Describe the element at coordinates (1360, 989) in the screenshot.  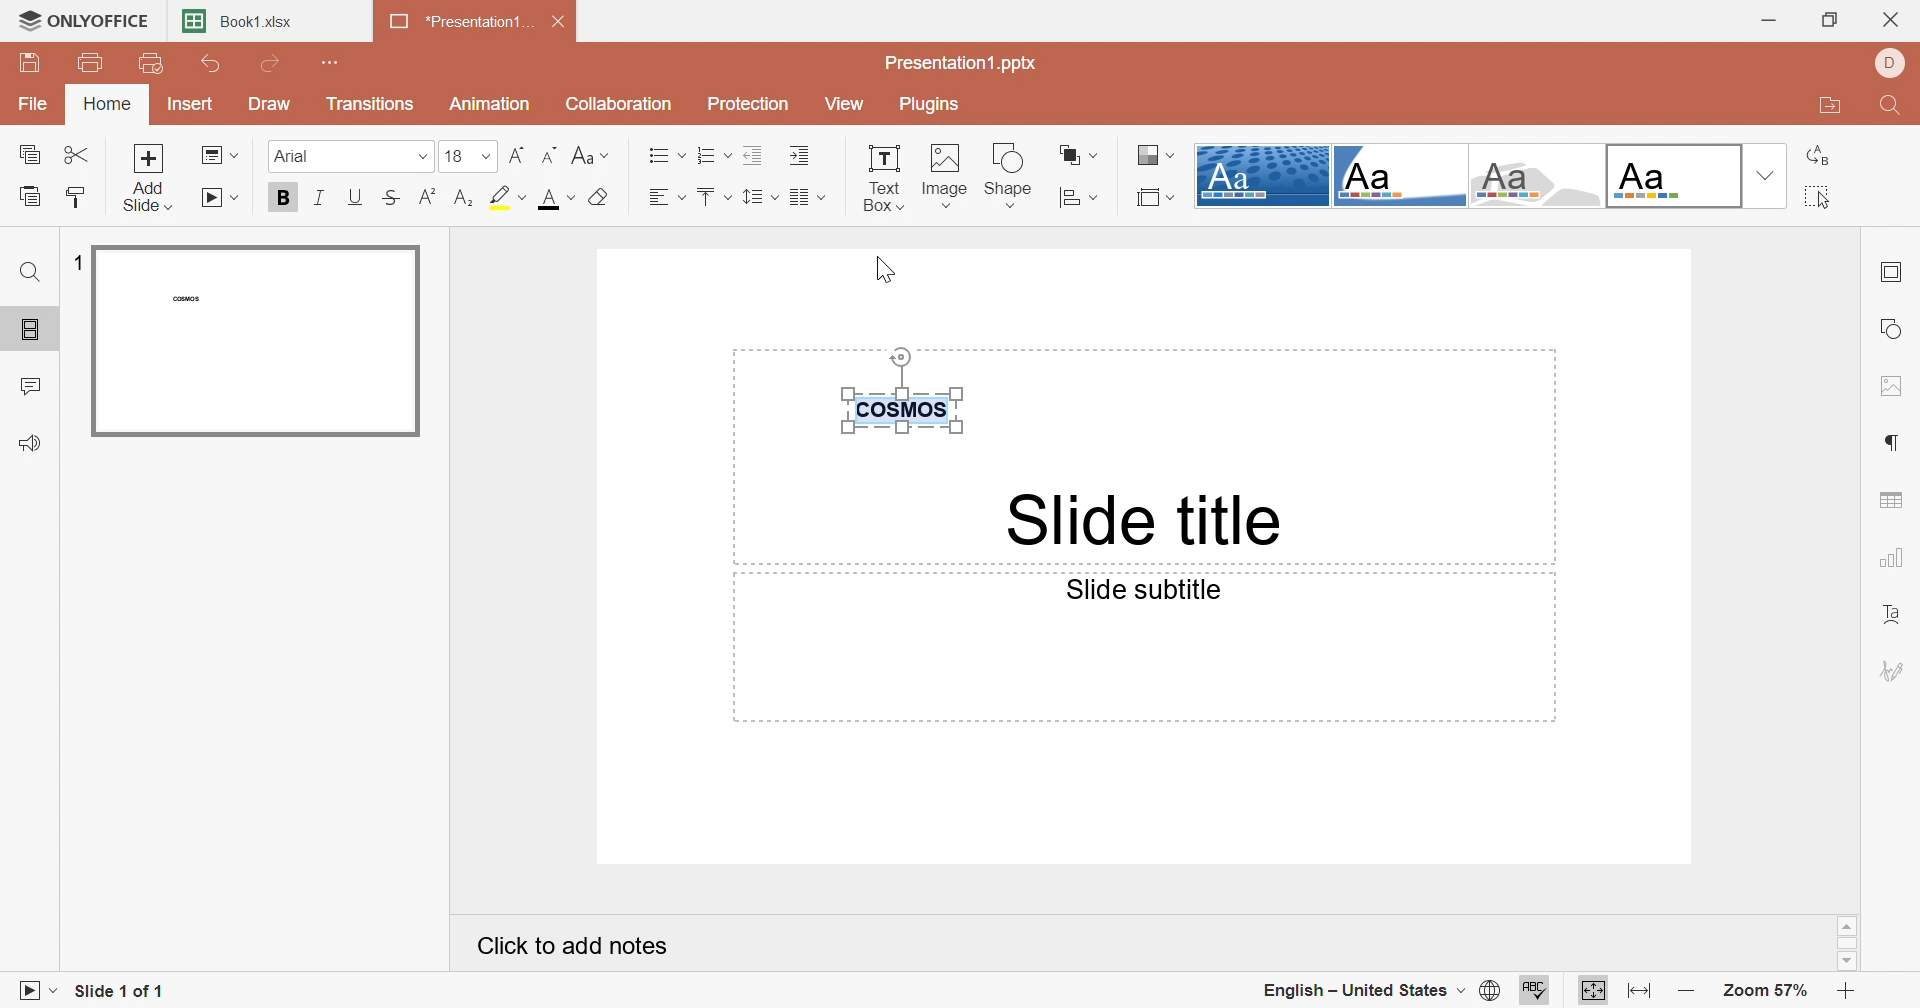
I see `English - United State` at that location.